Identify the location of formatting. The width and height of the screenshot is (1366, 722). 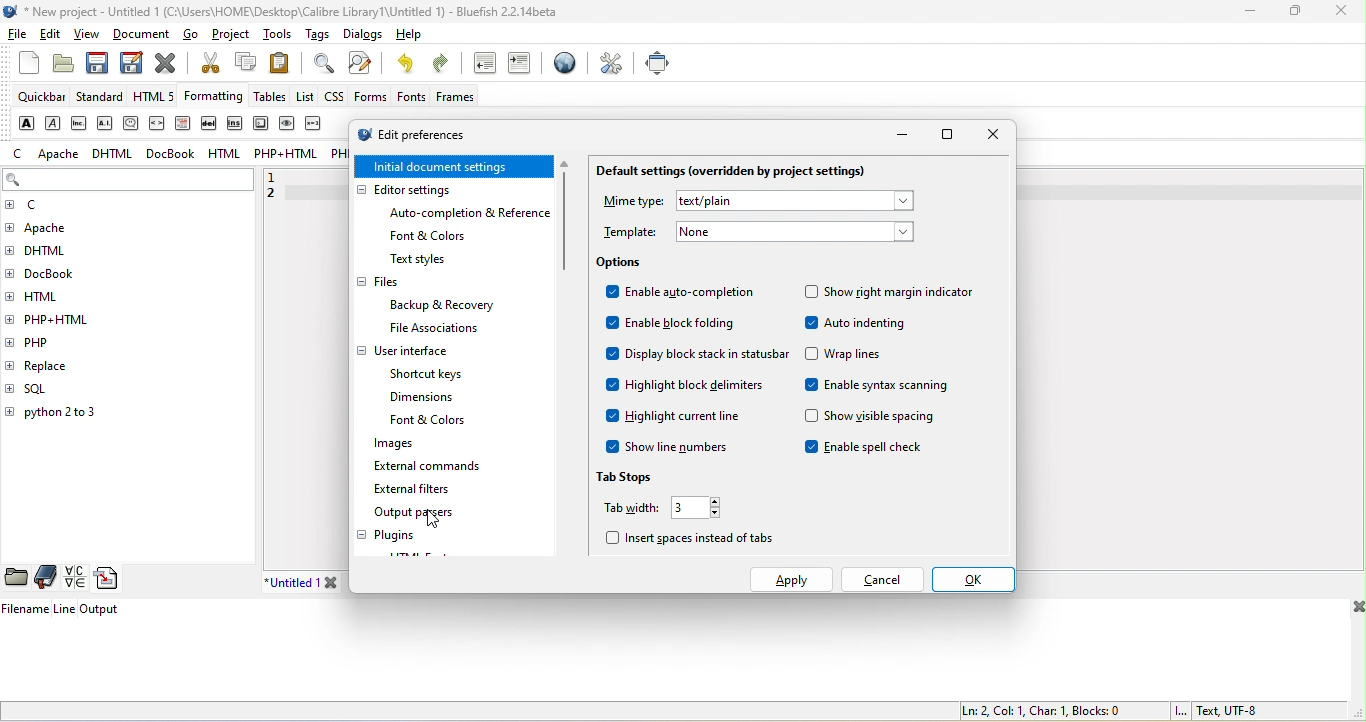
(217, 97).